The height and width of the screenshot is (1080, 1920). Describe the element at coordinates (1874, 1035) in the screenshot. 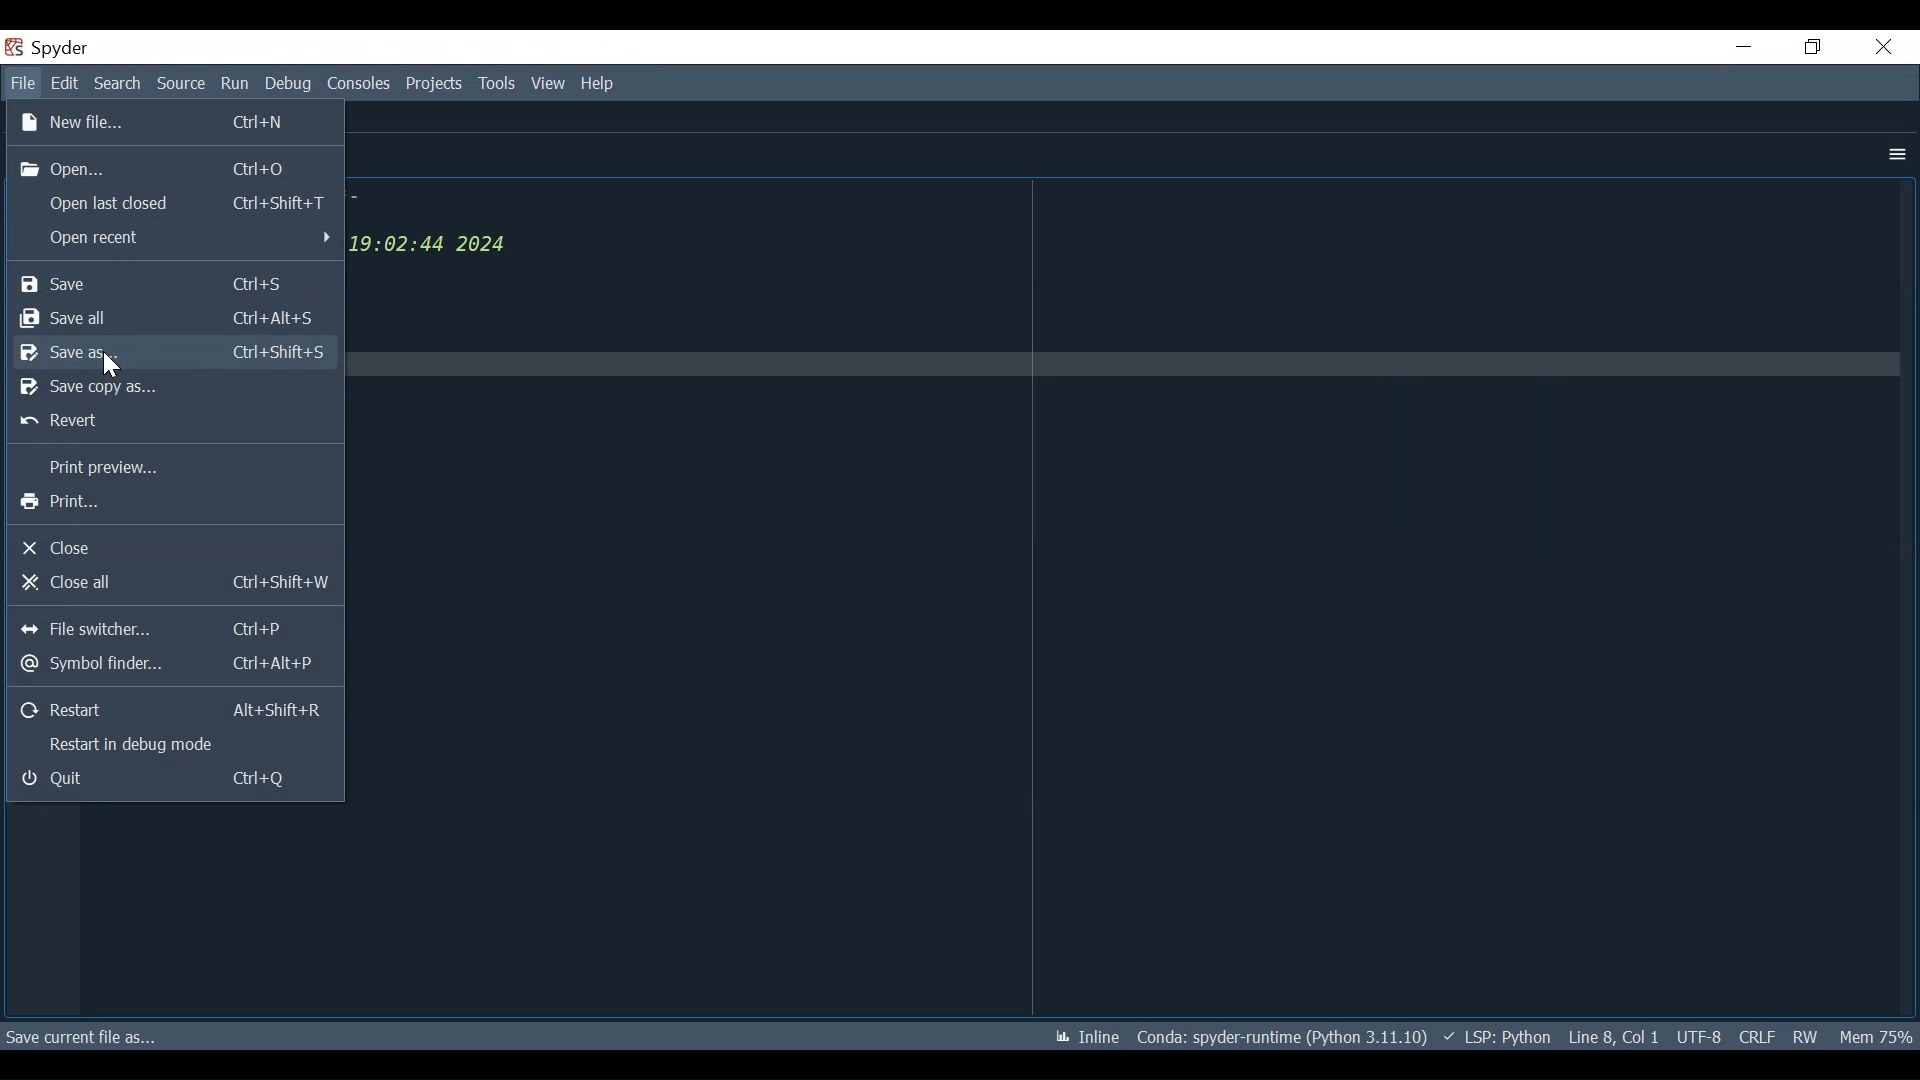

I see `Memory Usage` at that location.